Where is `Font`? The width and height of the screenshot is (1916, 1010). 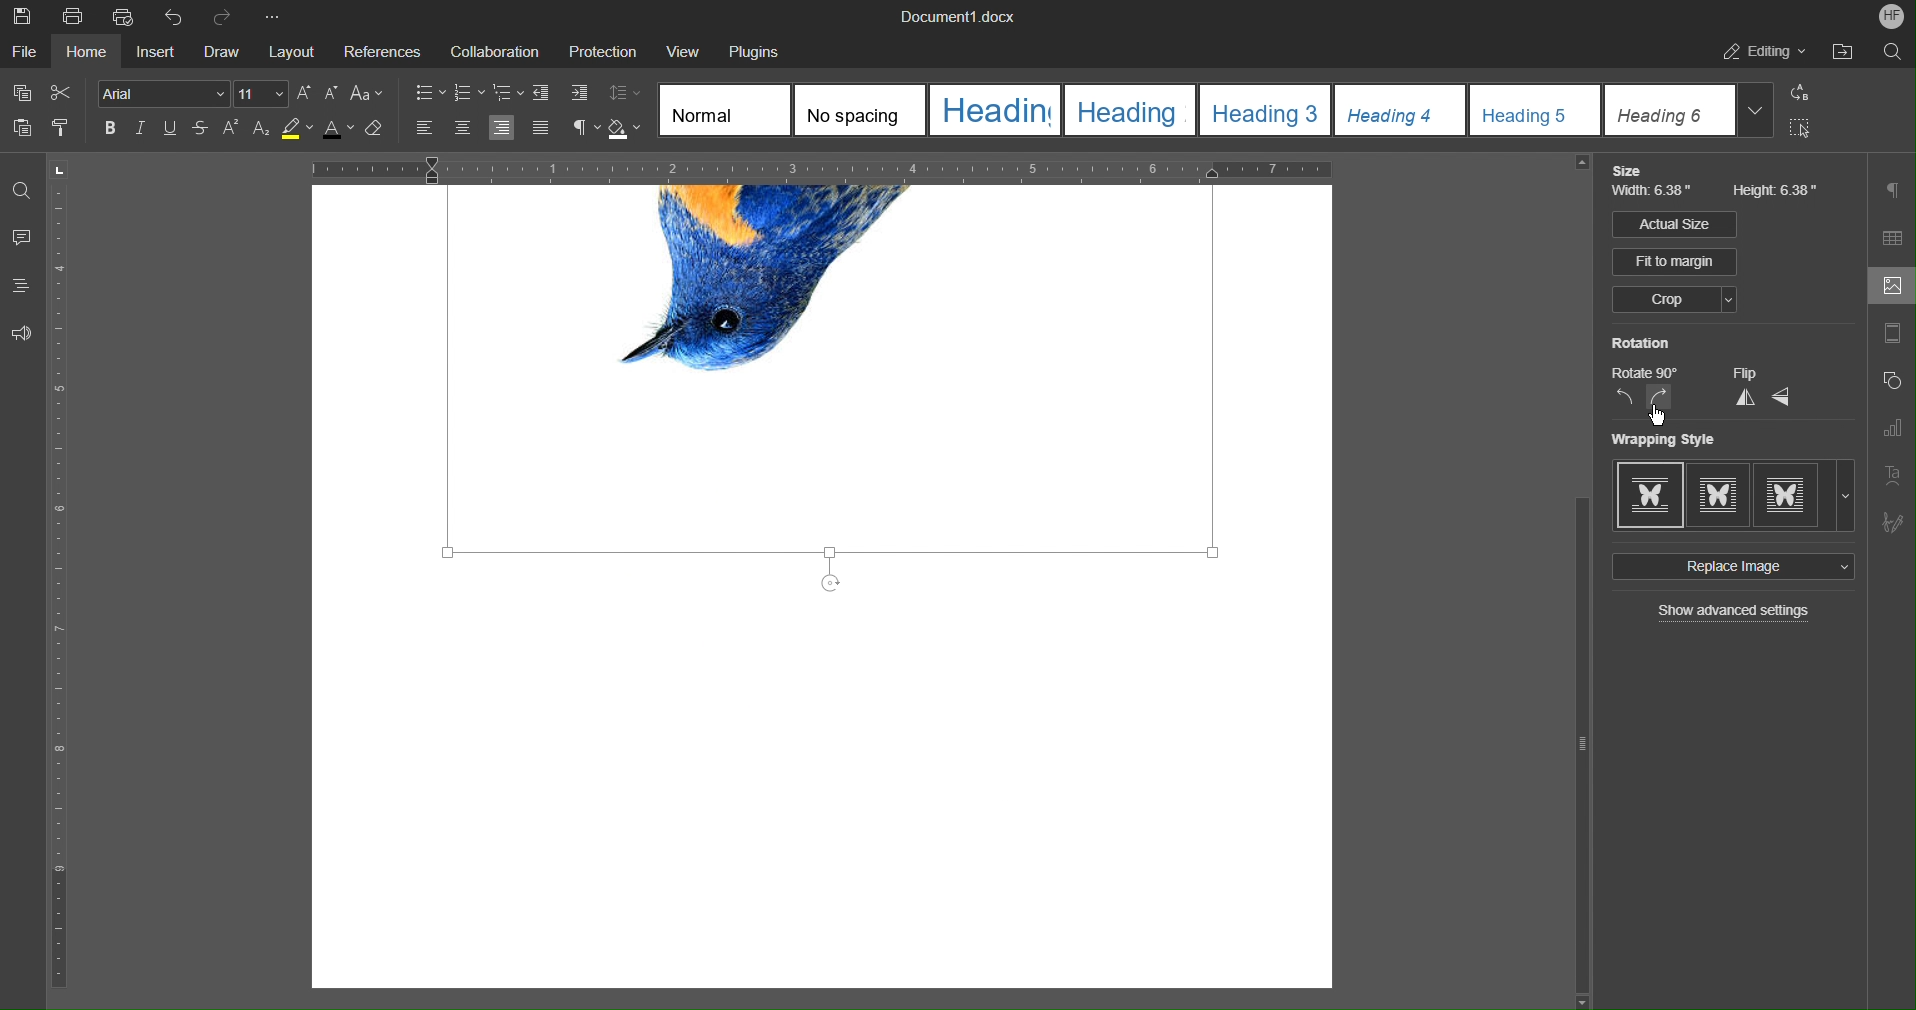
Font is located at coordinates (163, 92).